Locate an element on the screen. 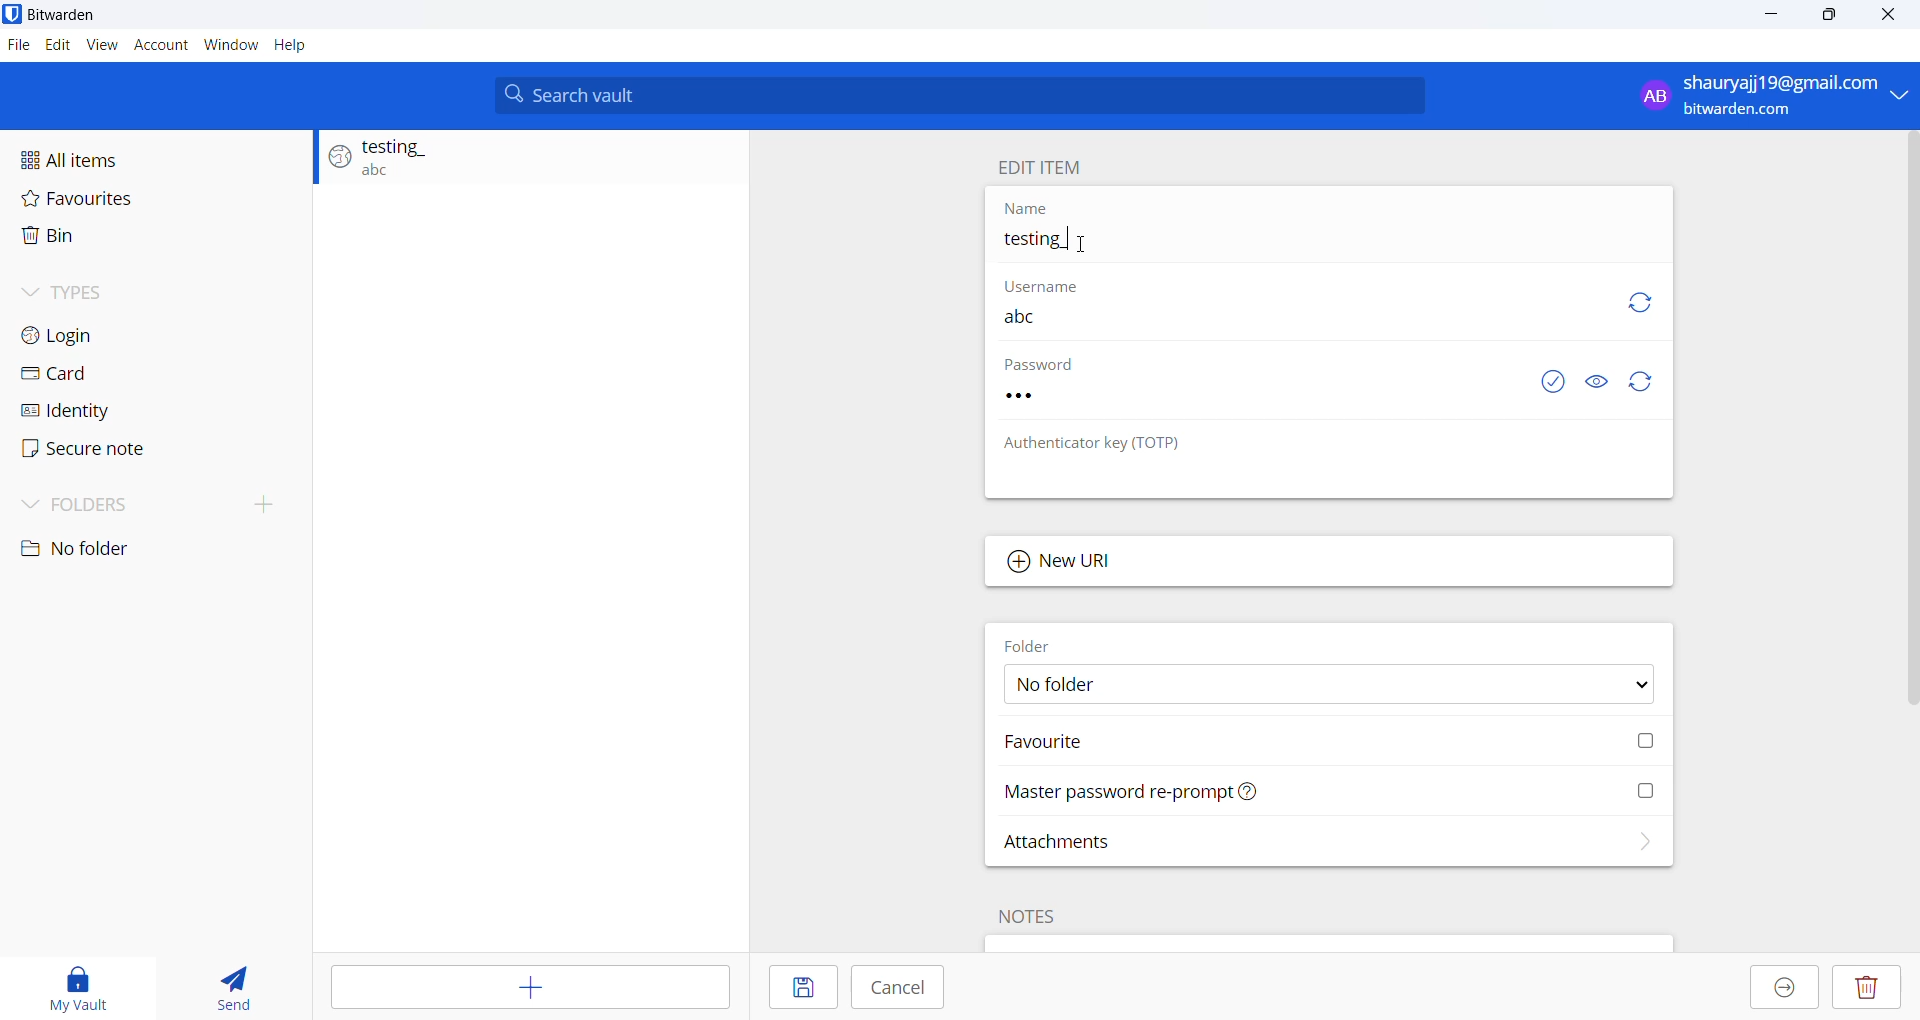 The width and height of the screenshot is (1920, 1020). Scroll bar is located at coordinates (1908, 427).